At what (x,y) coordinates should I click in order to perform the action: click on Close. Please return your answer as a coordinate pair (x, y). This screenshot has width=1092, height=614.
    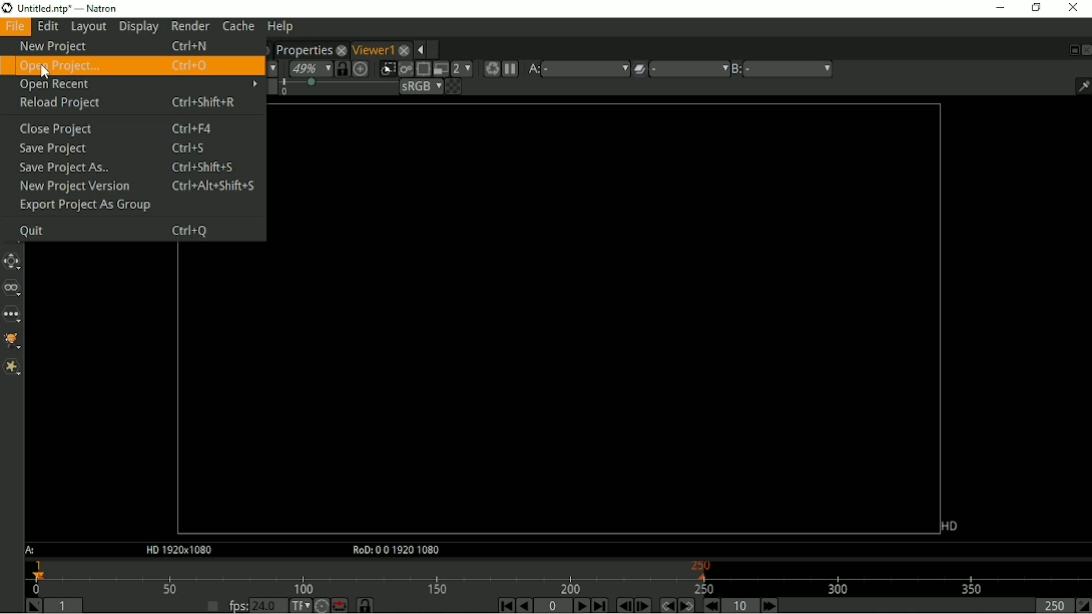
    Looking at the image, I should click on (1072, 8).